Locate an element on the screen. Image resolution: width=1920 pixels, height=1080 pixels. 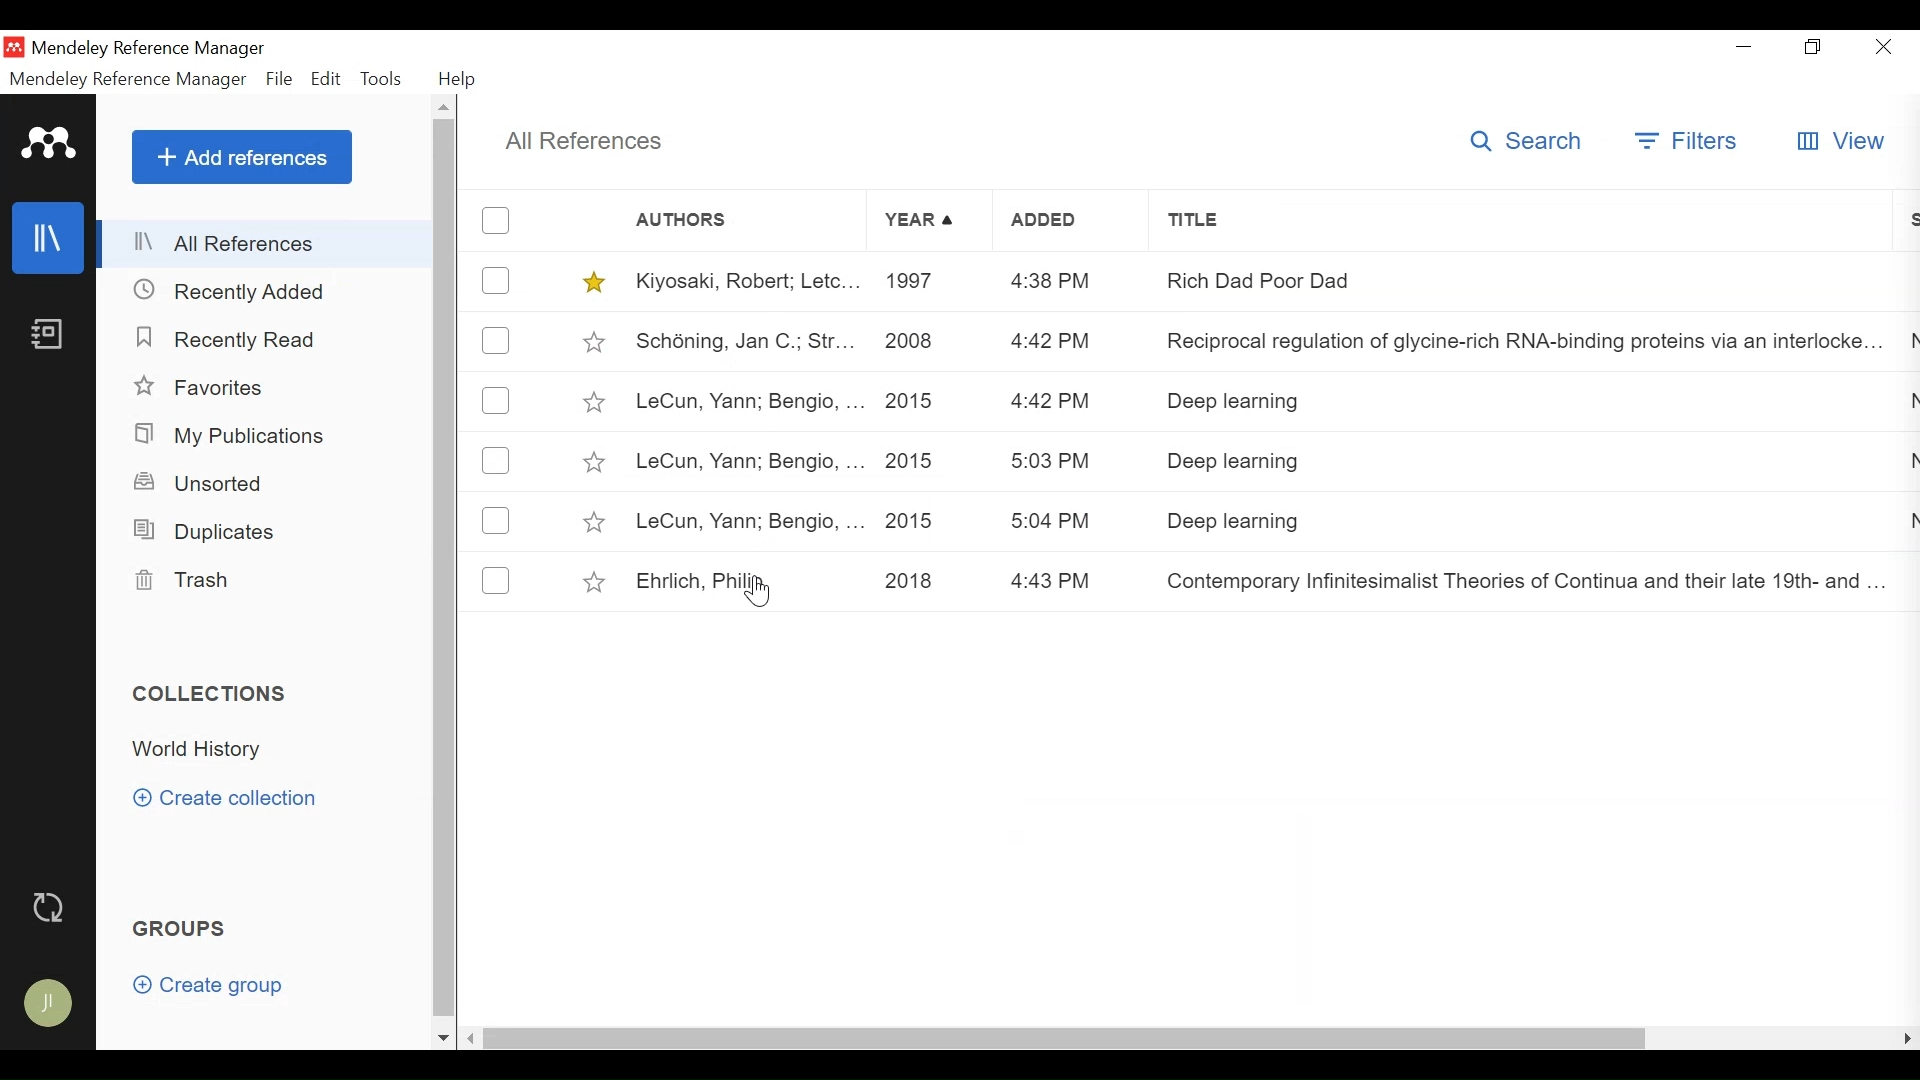
(un)select favorite is located at coordinates (589, 581).